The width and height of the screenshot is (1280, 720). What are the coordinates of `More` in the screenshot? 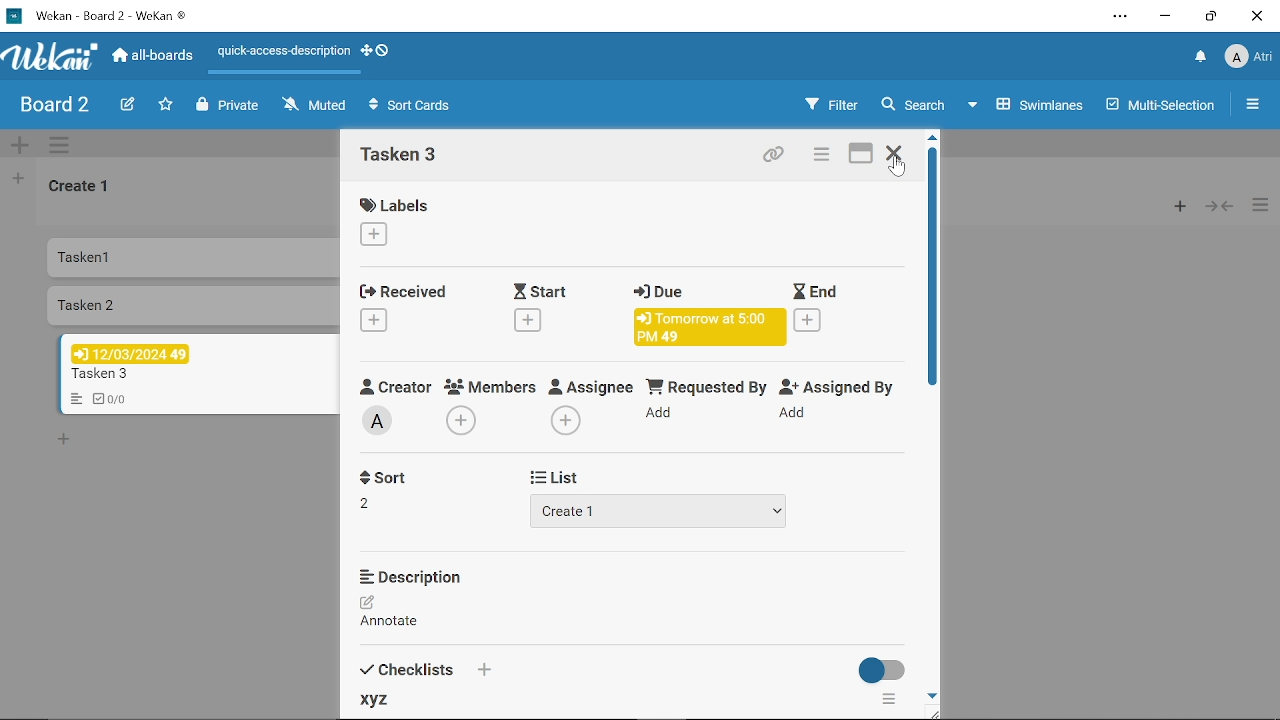 It's located at (61, 144).